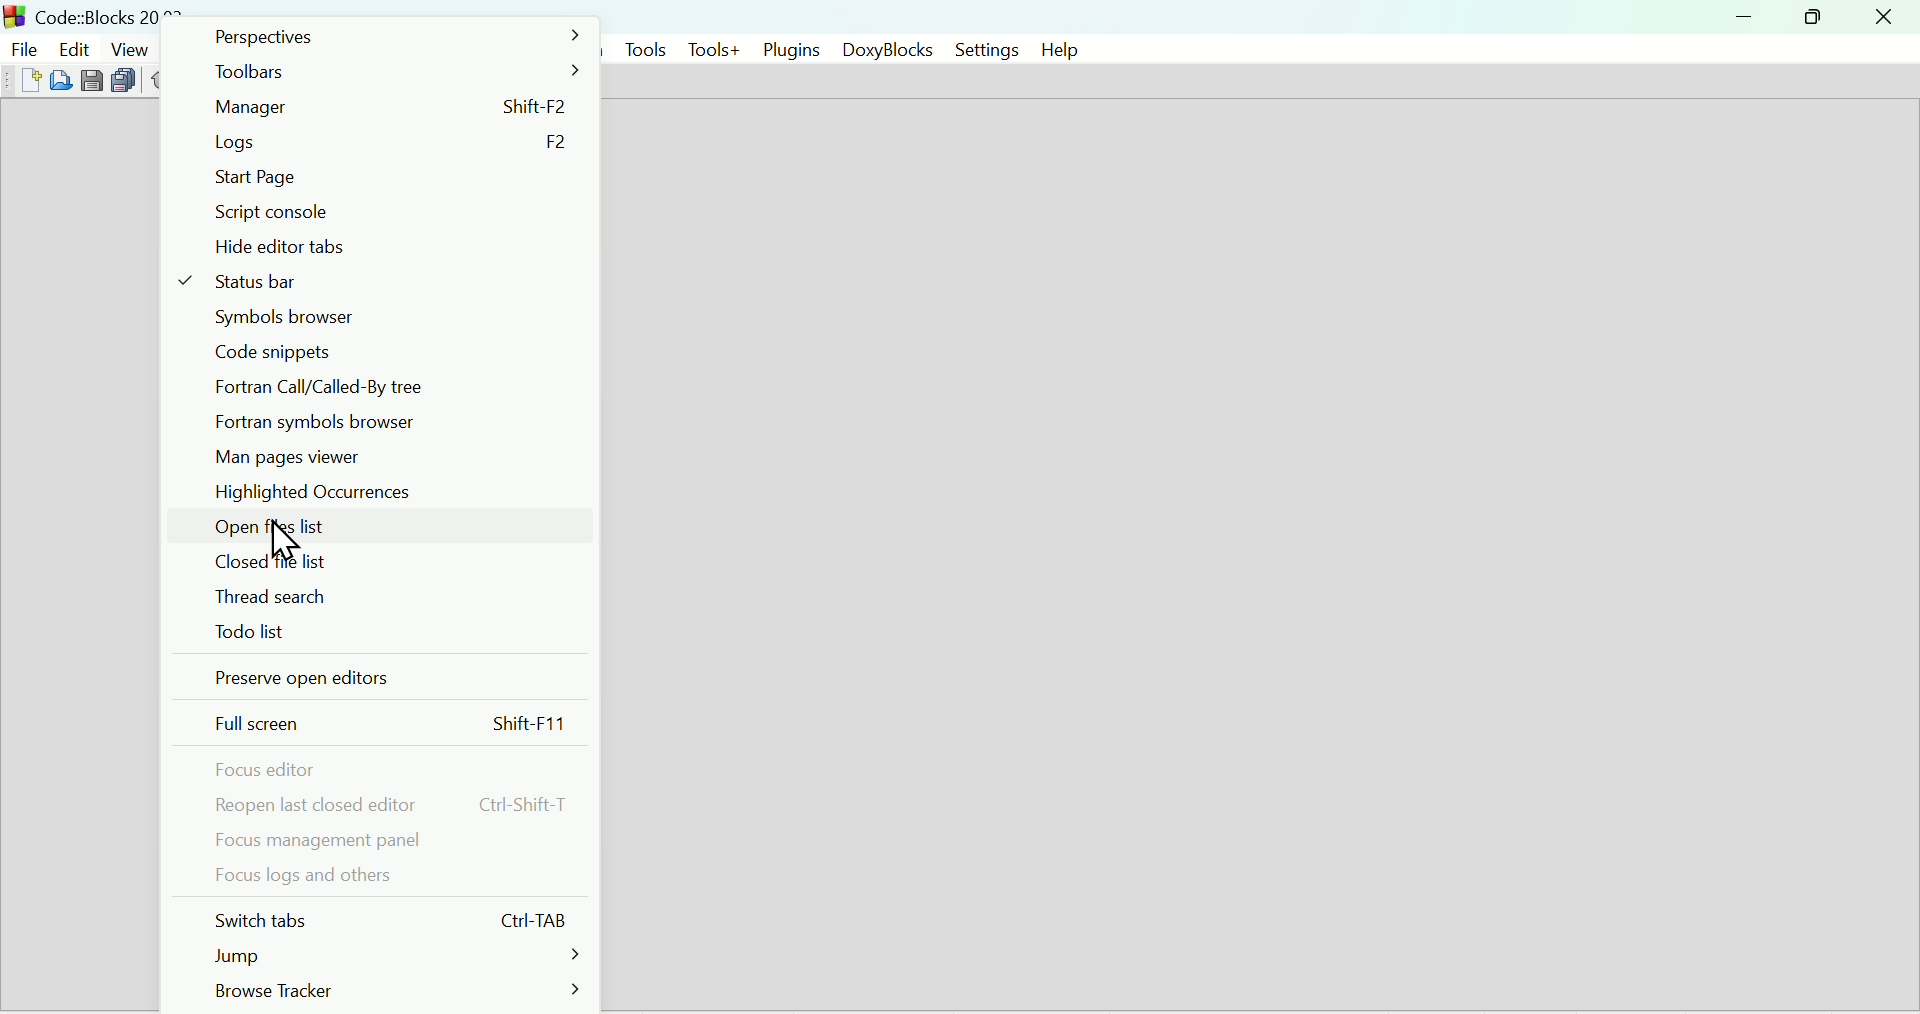 Image resolution: width=1920 pixels, height=1014 pixels. What do you see at coordinates (389, 144) in the screenshot?
I see `Logs` at bounding box center [389, 144].